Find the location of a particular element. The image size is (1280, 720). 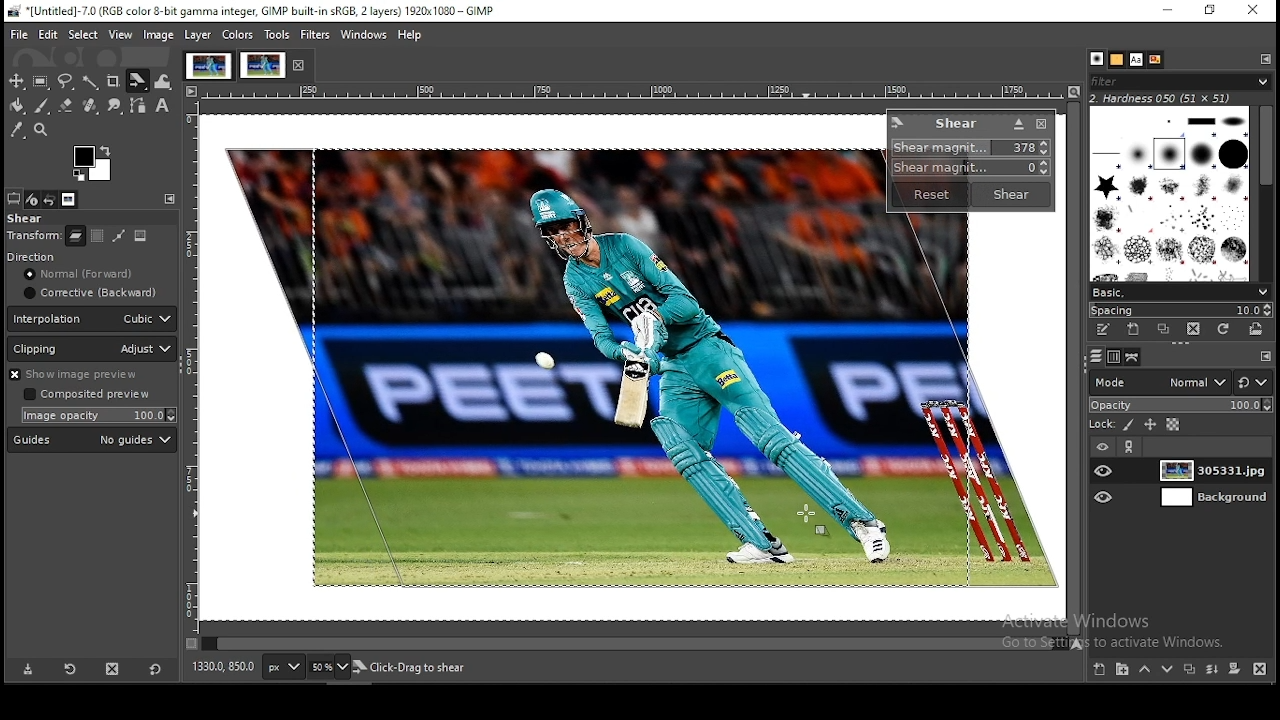

image is located at coordinates (158, 35).